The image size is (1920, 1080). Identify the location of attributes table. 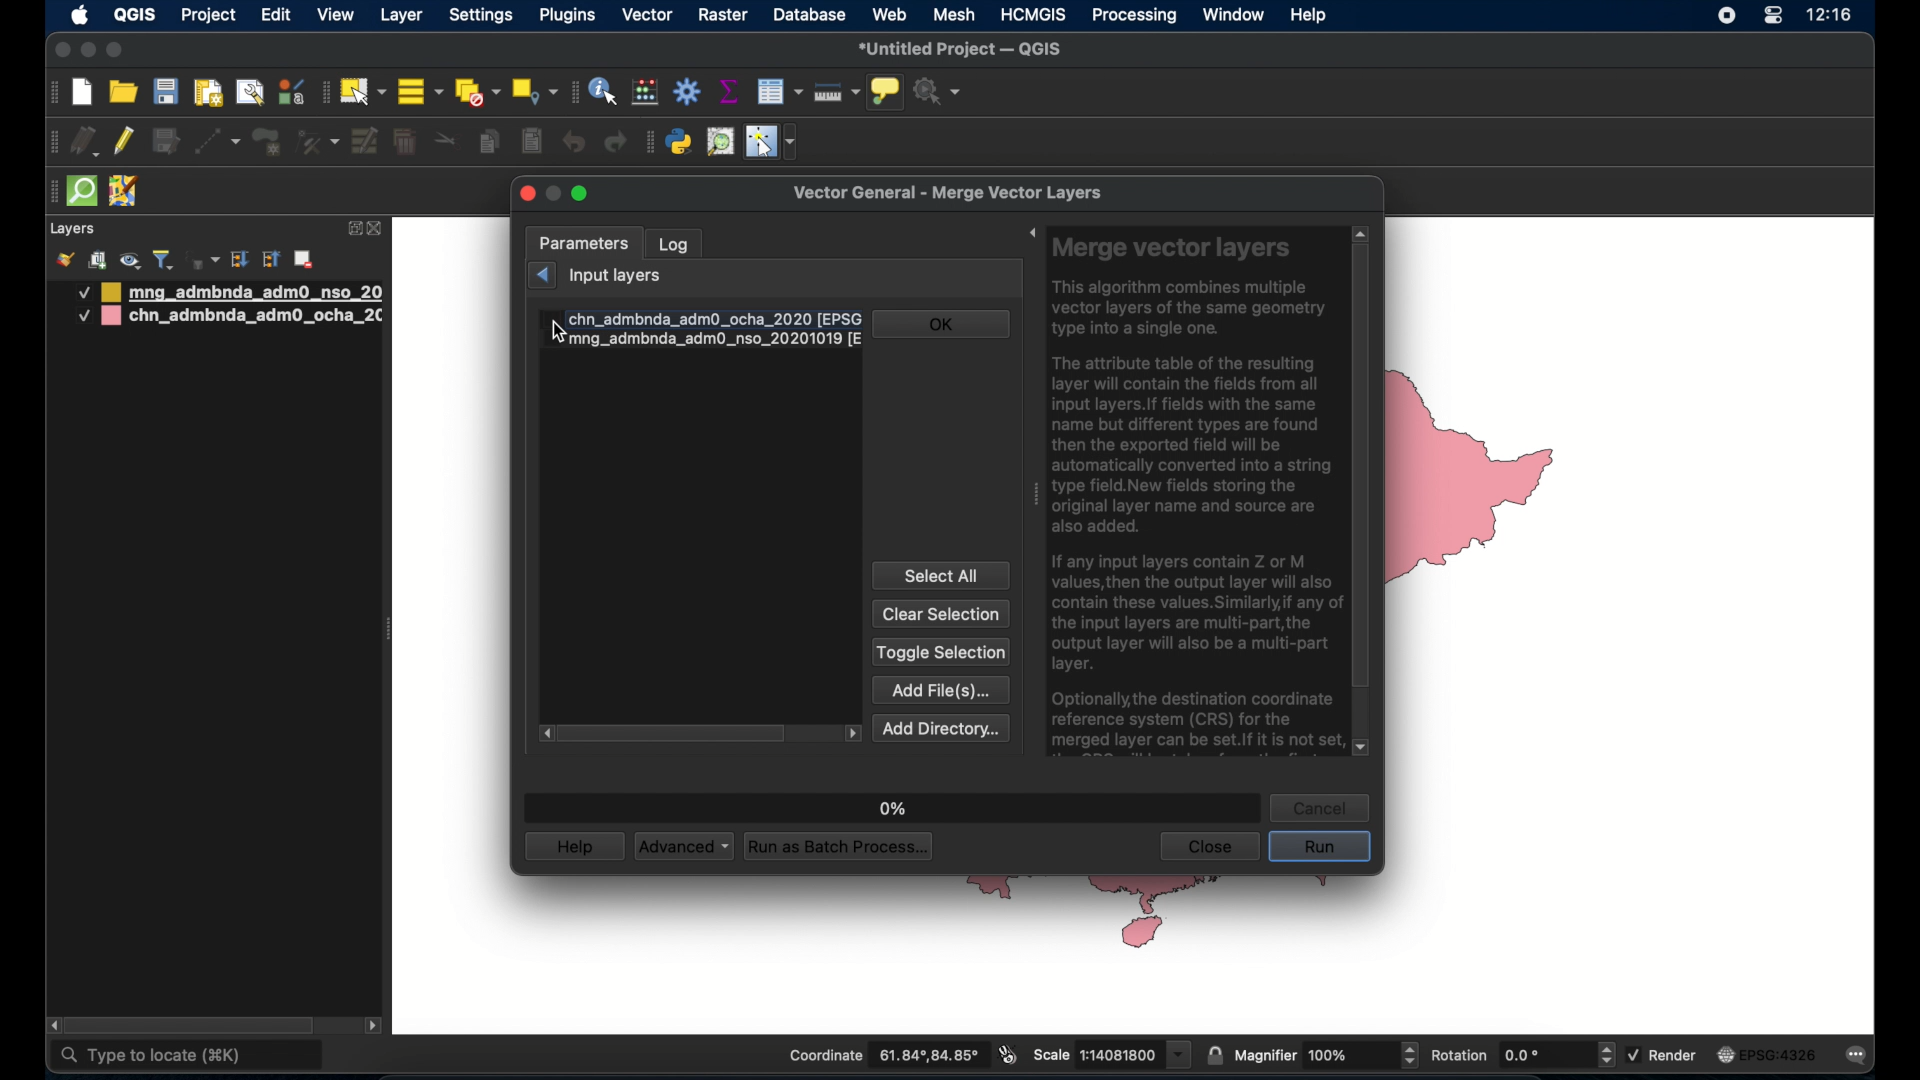
(779, 91).